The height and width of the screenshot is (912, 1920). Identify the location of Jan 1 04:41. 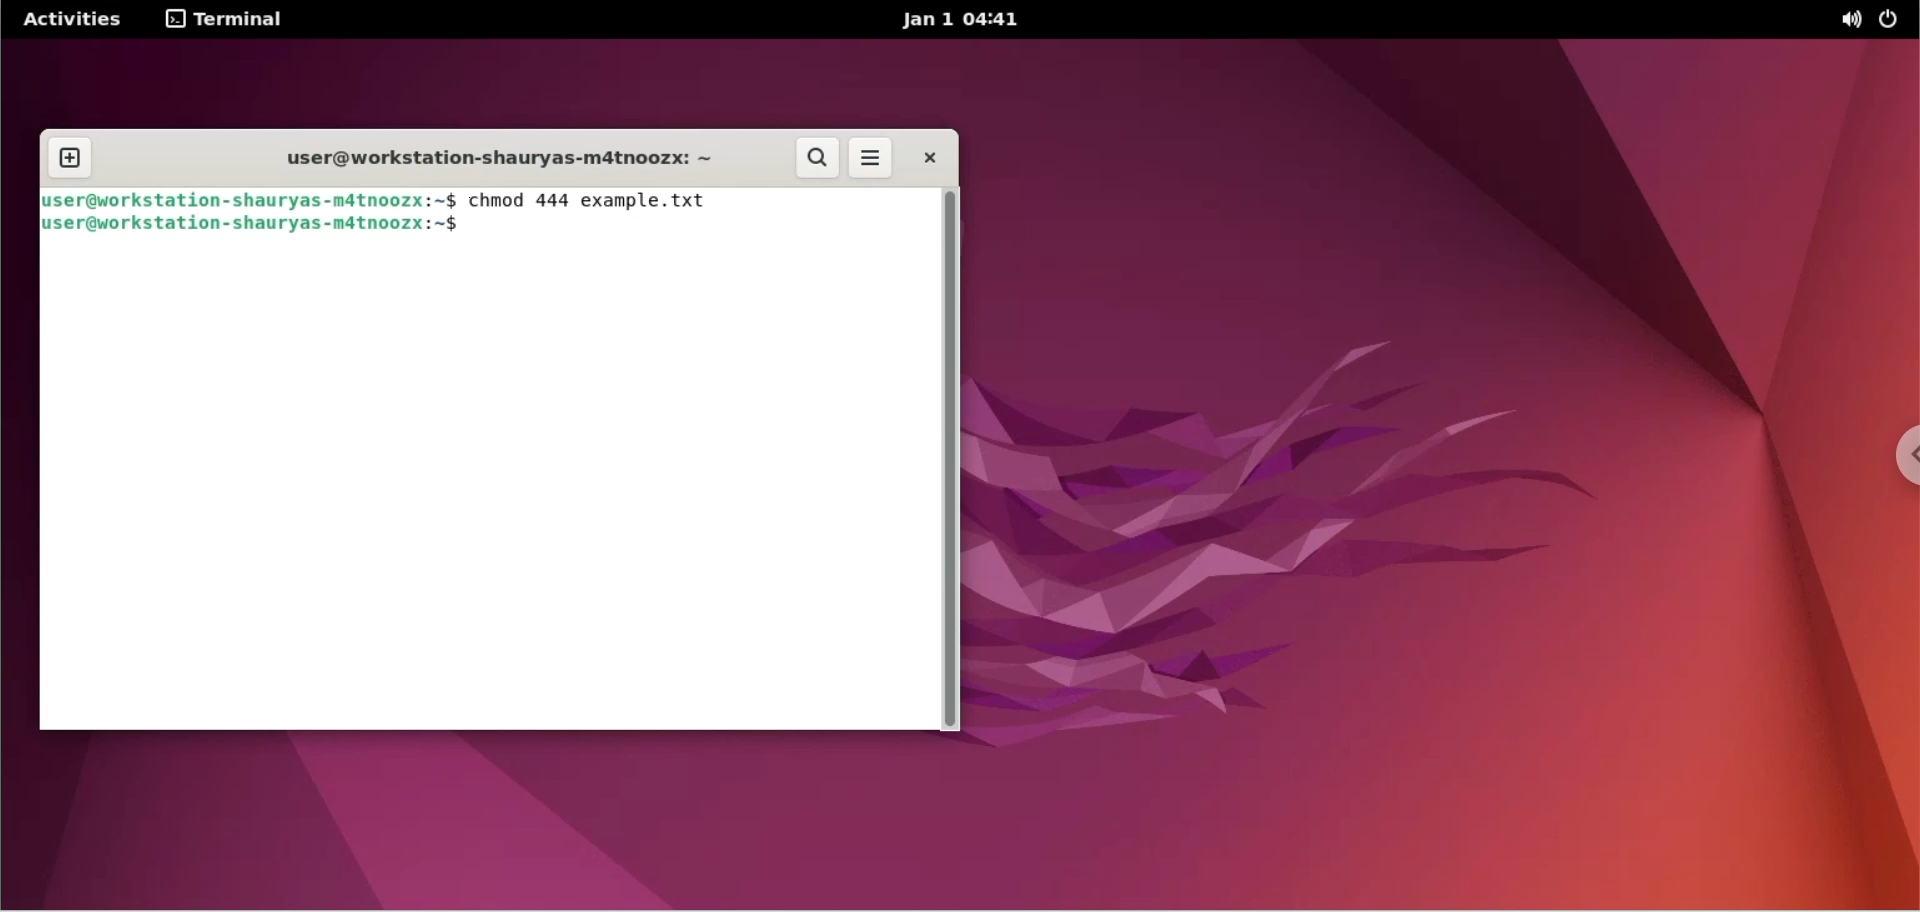
(982, 23).